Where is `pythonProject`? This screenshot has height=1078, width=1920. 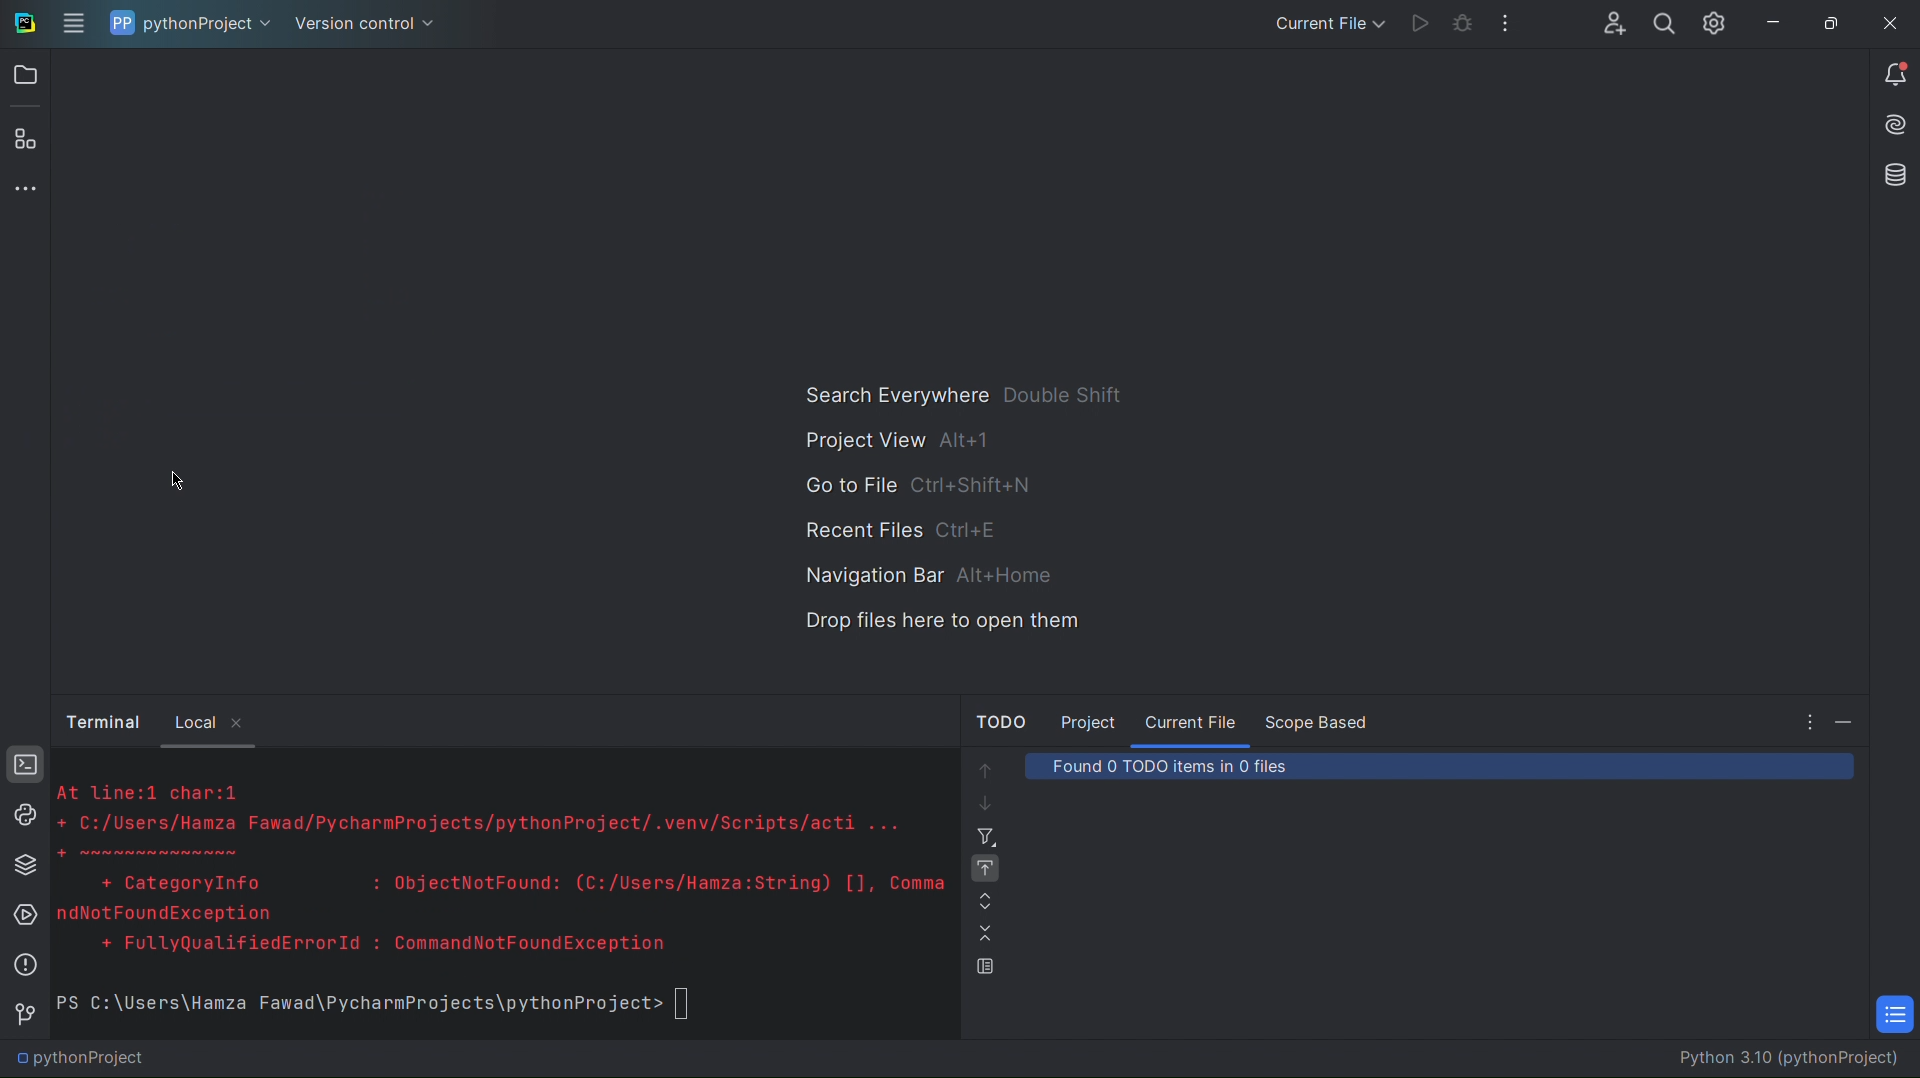
pythonProject is located at coordinates (192, 25).